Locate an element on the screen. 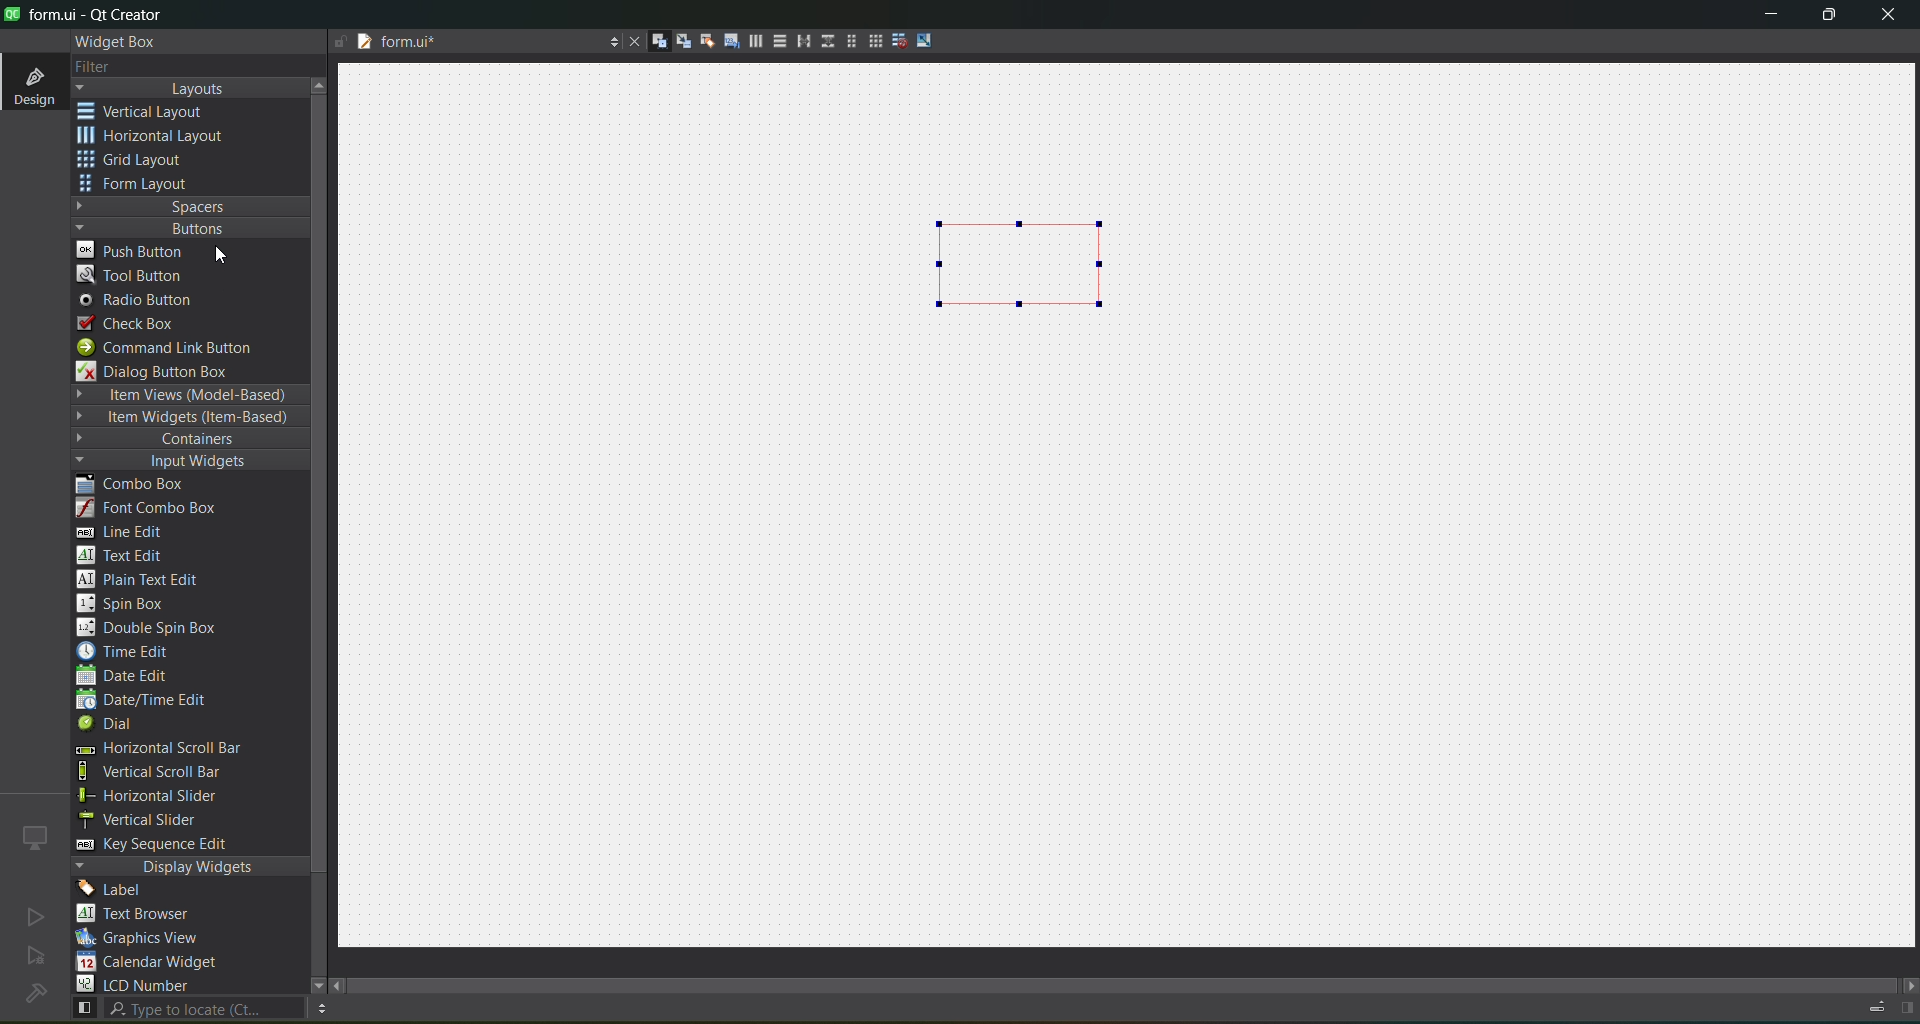 The width and height of the screenshot is (1920, 1024). text is located at coordinates (145, 915).